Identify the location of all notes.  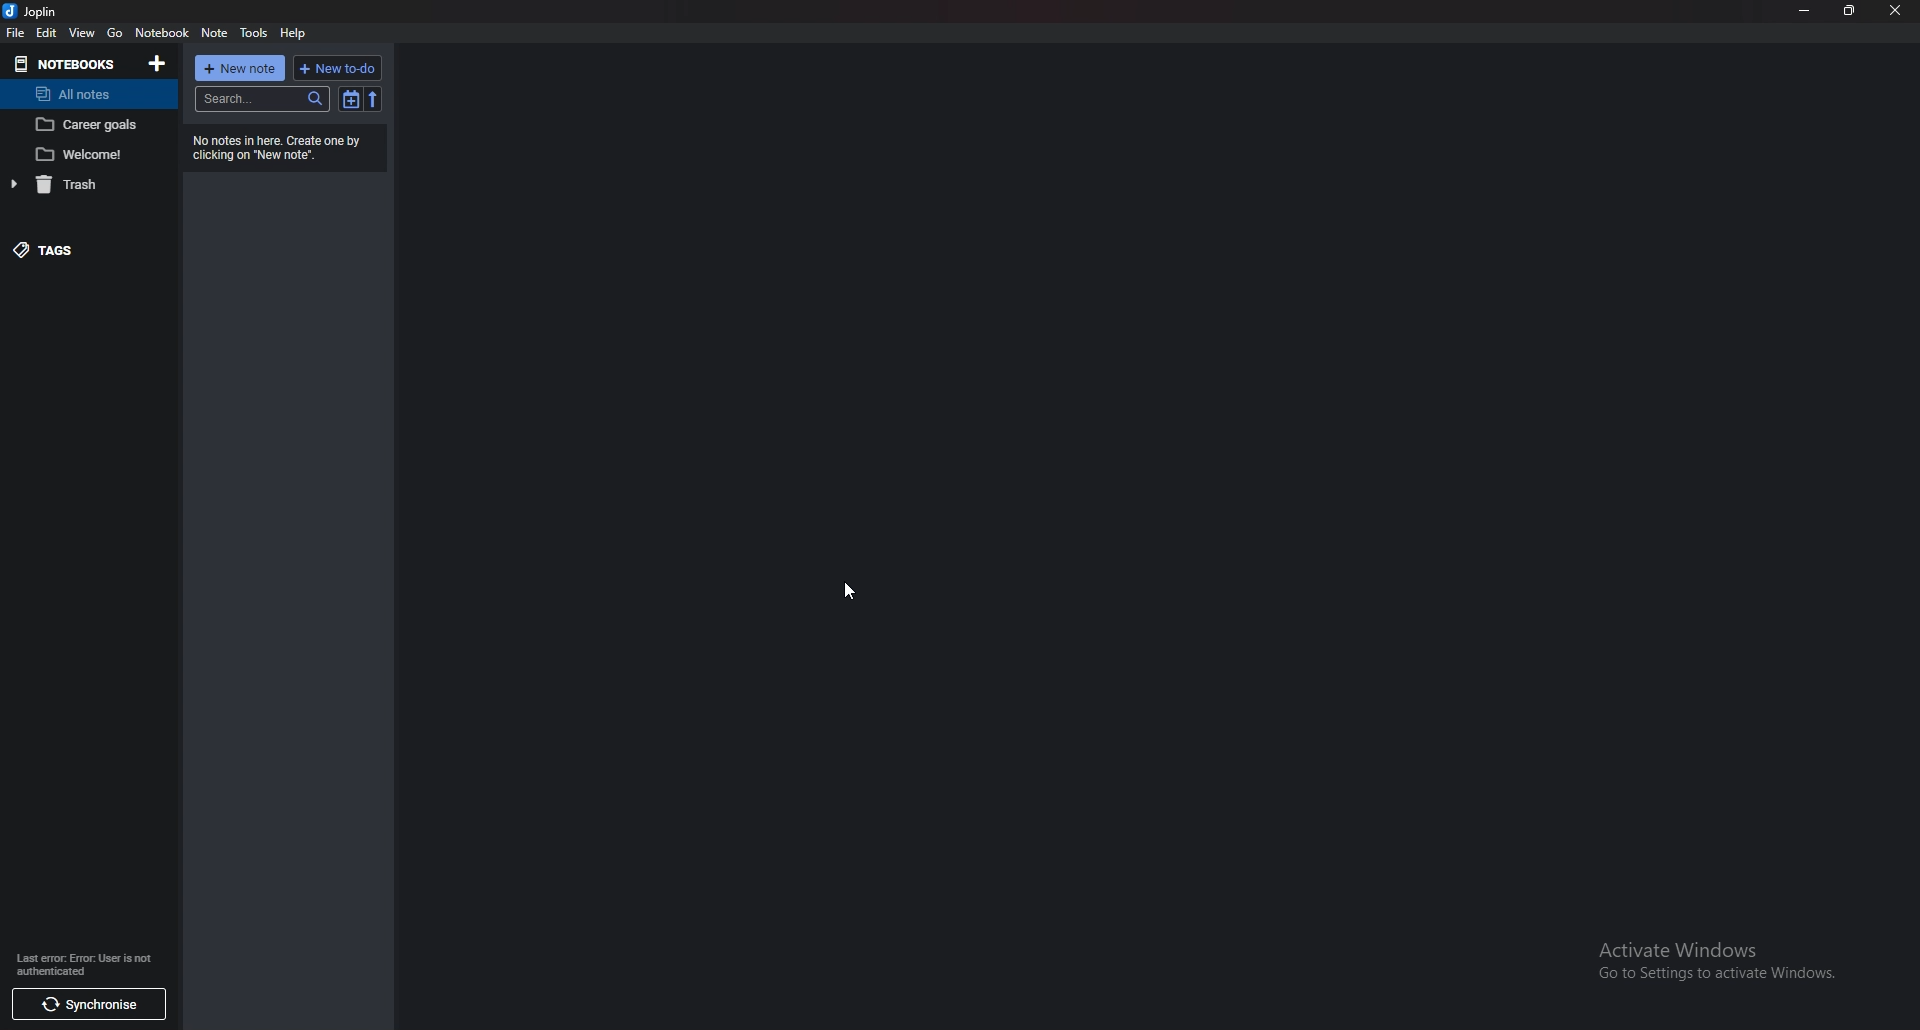
(79, 94).